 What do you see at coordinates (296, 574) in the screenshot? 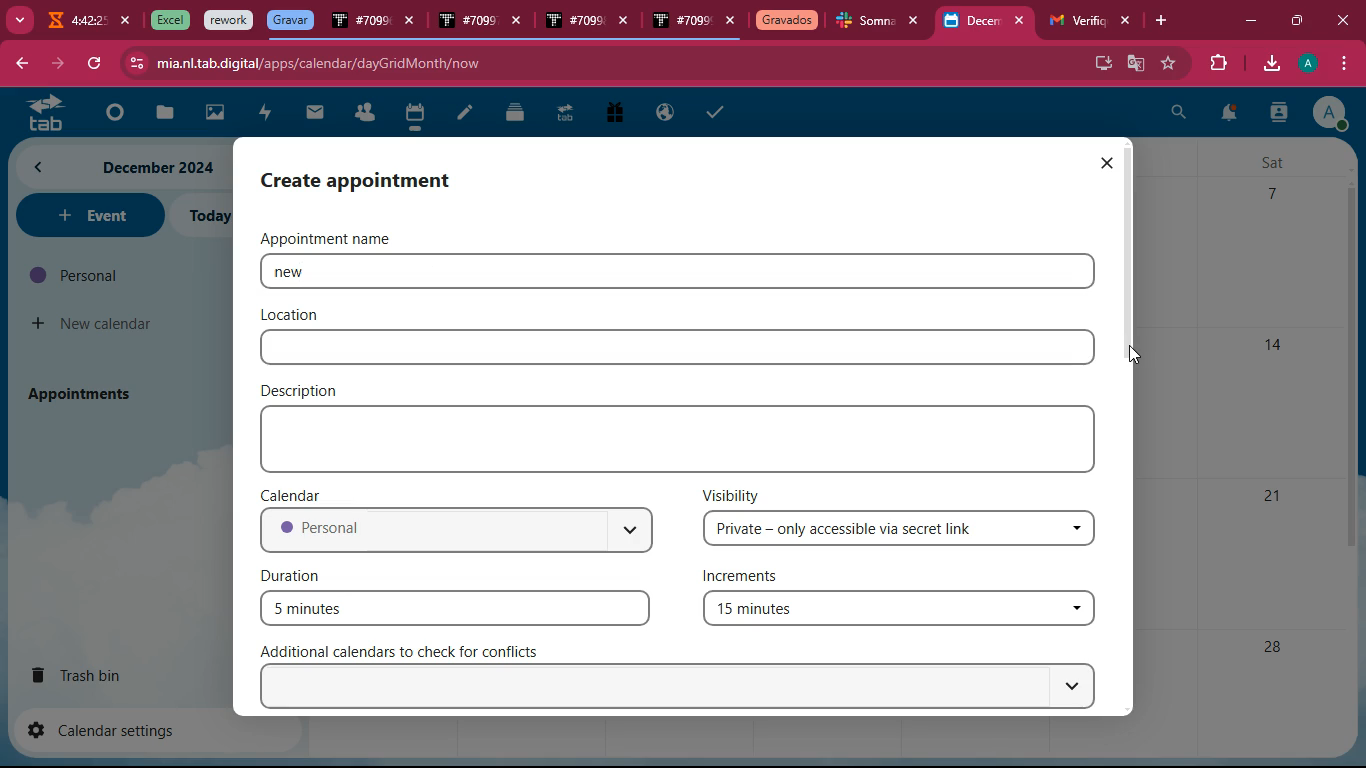
I see `duration` at bounding box center [296, 574].